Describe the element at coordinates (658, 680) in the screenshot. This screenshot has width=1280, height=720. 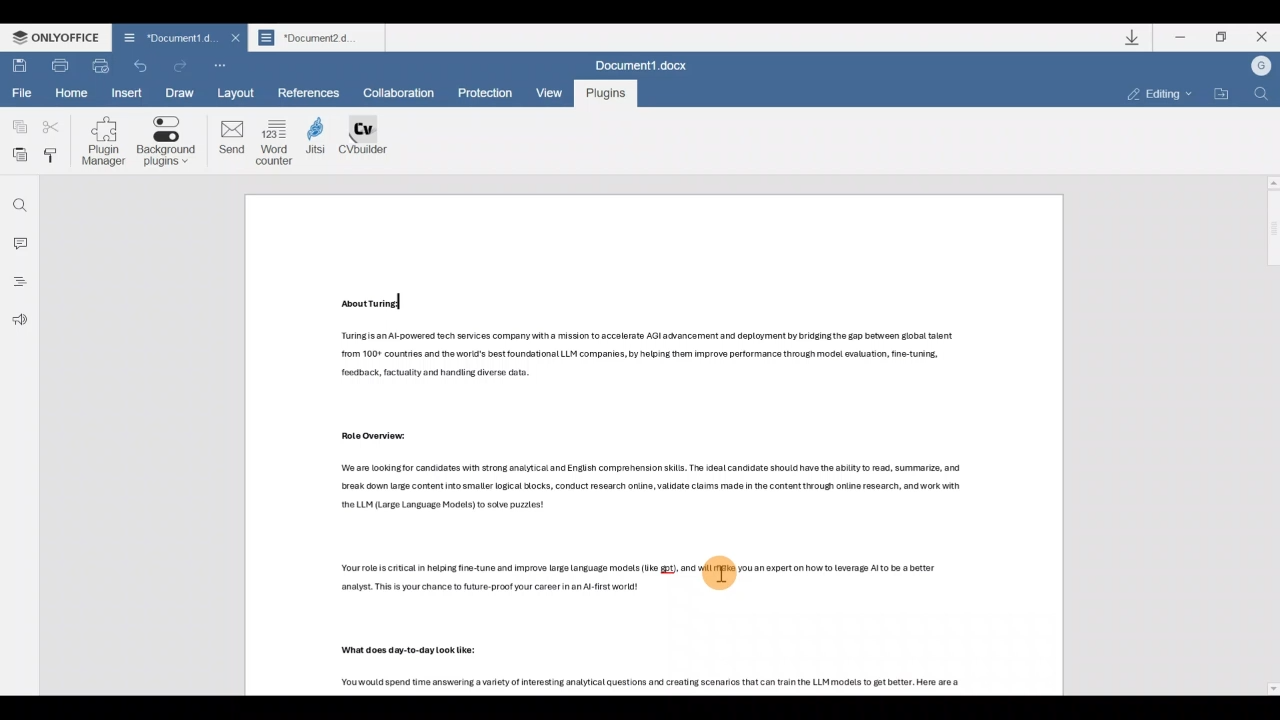
I see `` at that location.